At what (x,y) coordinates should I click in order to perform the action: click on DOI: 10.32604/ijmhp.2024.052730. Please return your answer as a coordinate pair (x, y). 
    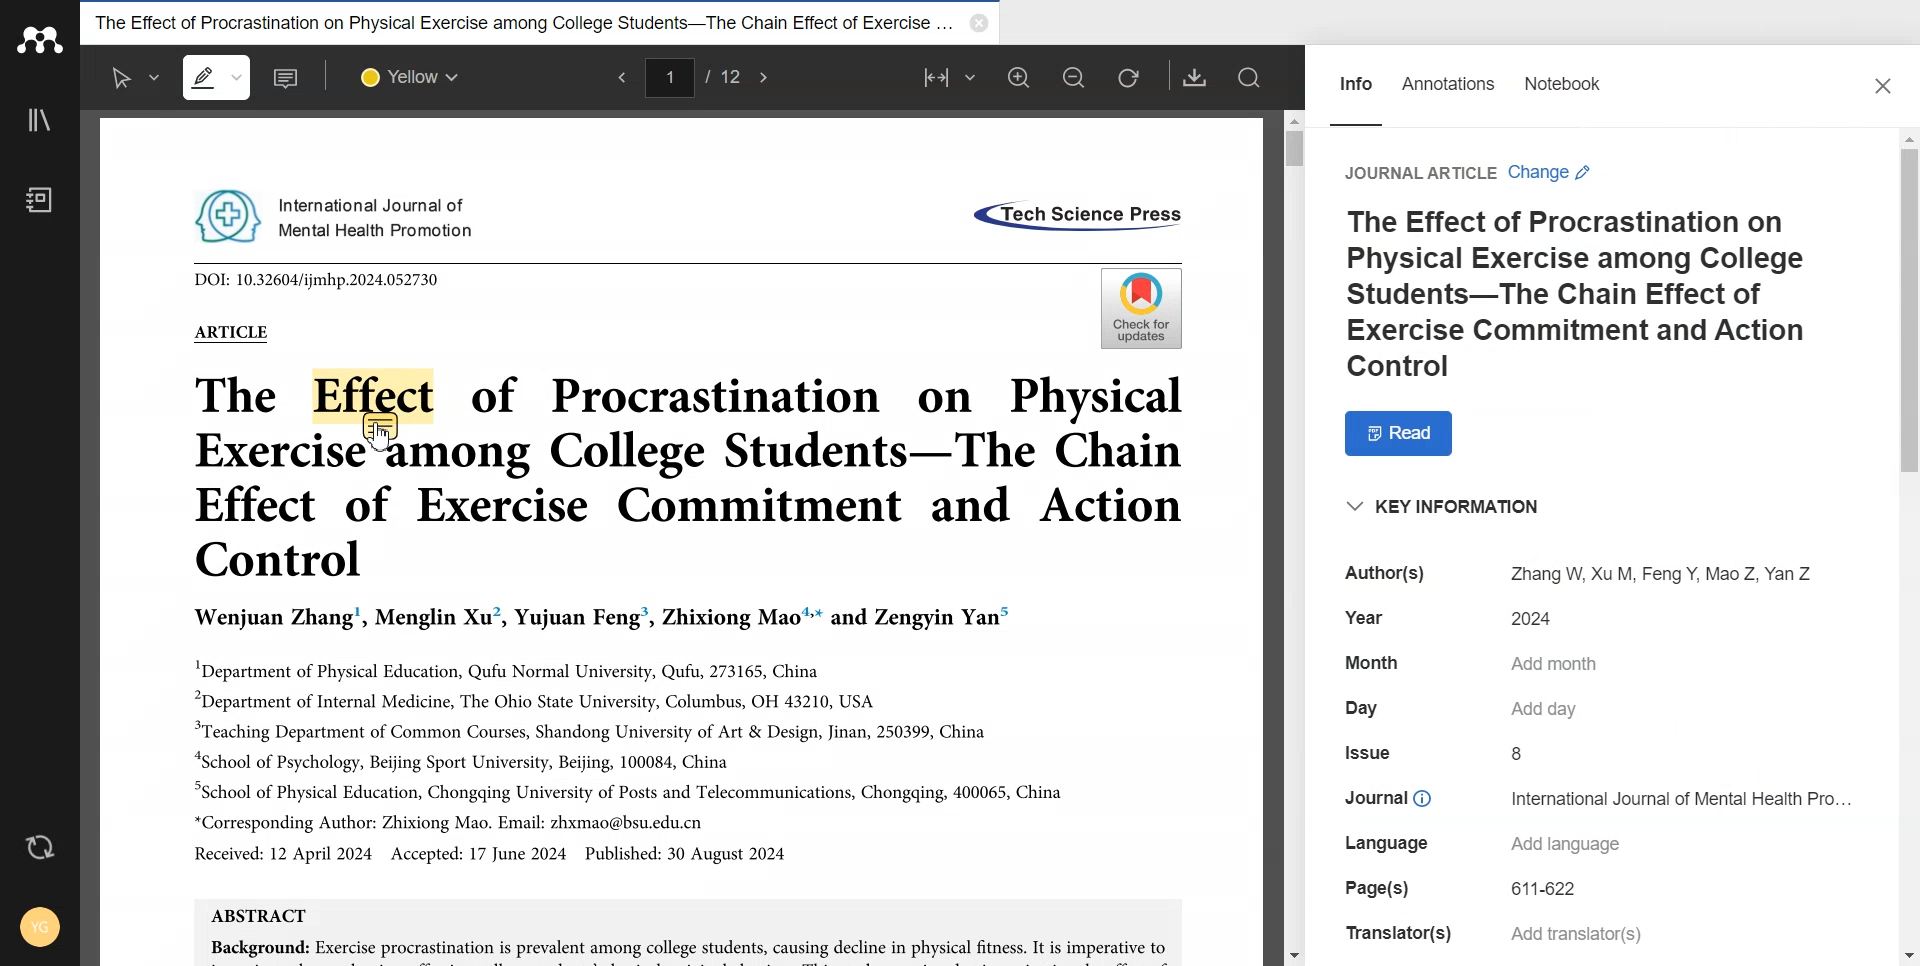
    Looking at the image, I should click on (317, 279).